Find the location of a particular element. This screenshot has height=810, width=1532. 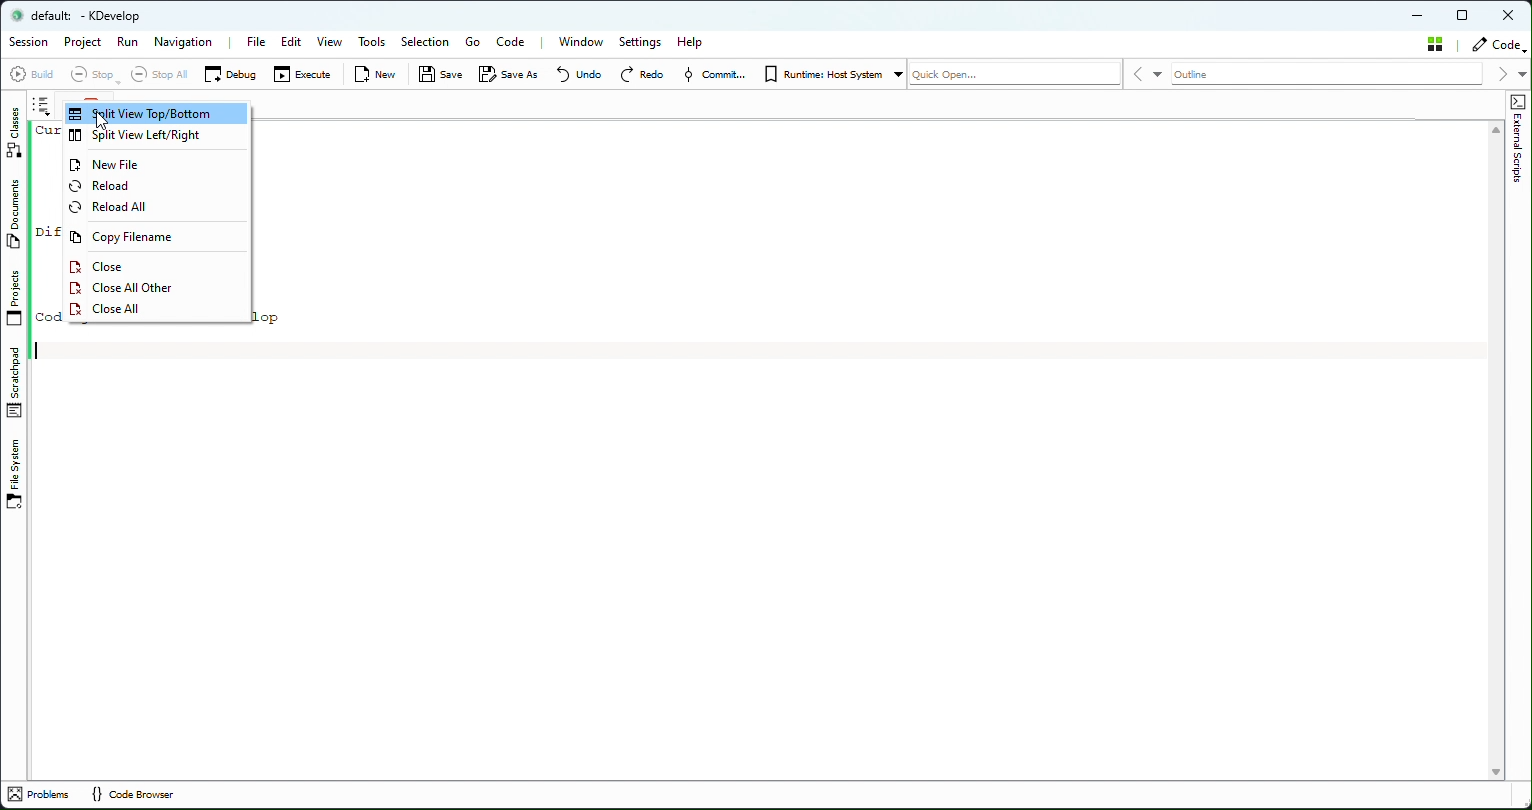

Reload is located at coordinates (156, 186).